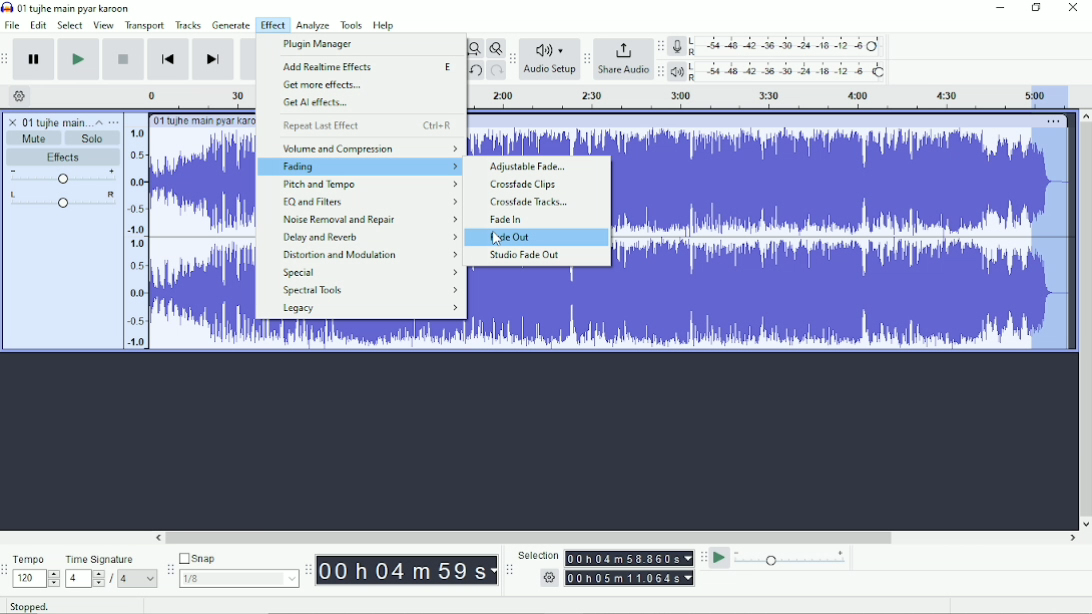 The height and width of the screenshot is (614, 1092). What do you see at coordinates (369, 66) in the screenshot?
I see `Add Realtime Effects` at bounding box center [369, 66].